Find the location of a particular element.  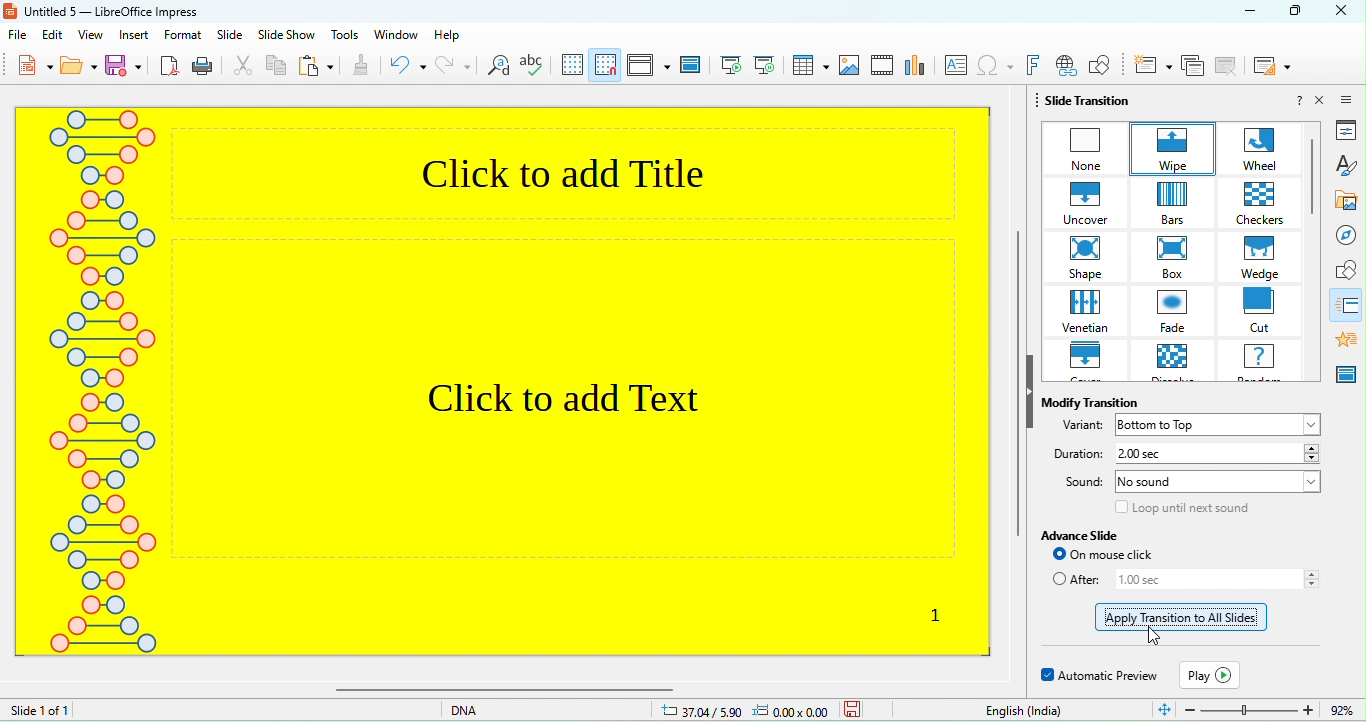

style is located at coordinates (1341, 163).